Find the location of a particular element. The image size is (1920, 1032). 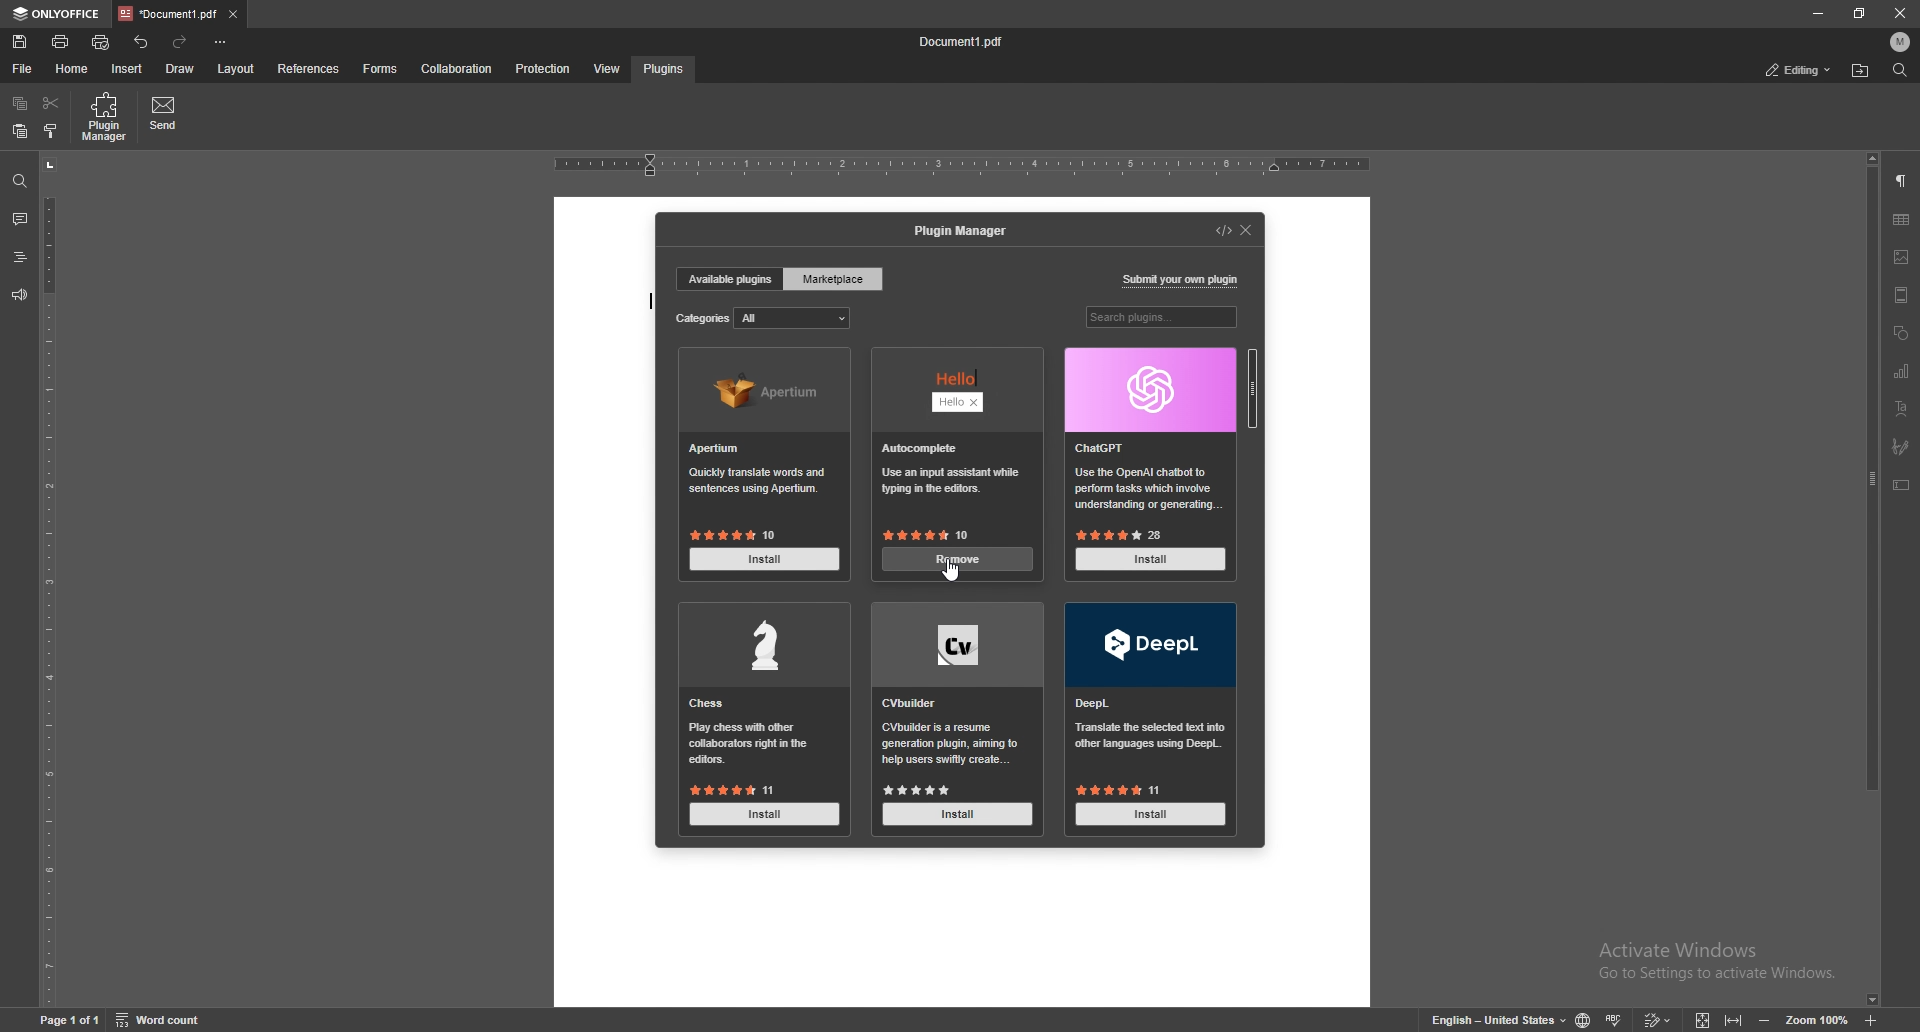

onlyoffice is located at coordinates (58, 14).